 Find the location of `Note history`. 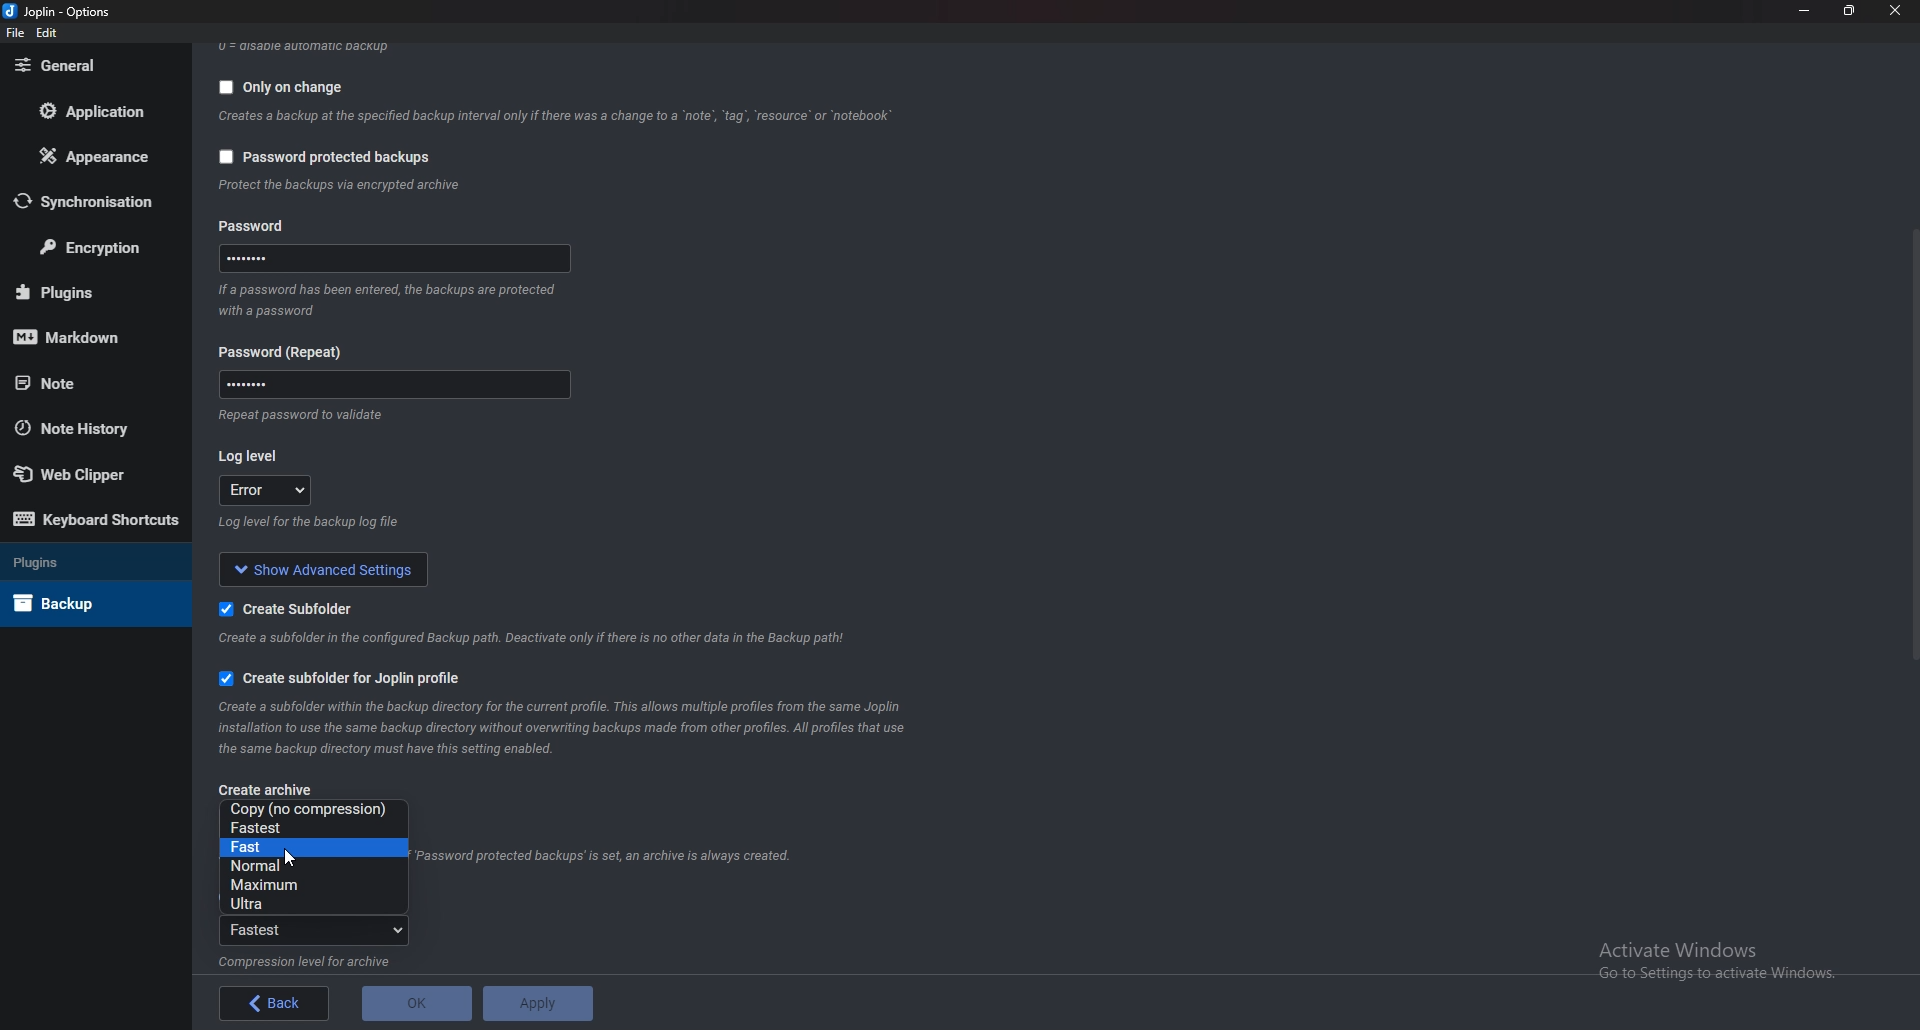

Note history is located at coordinates (81, 427).